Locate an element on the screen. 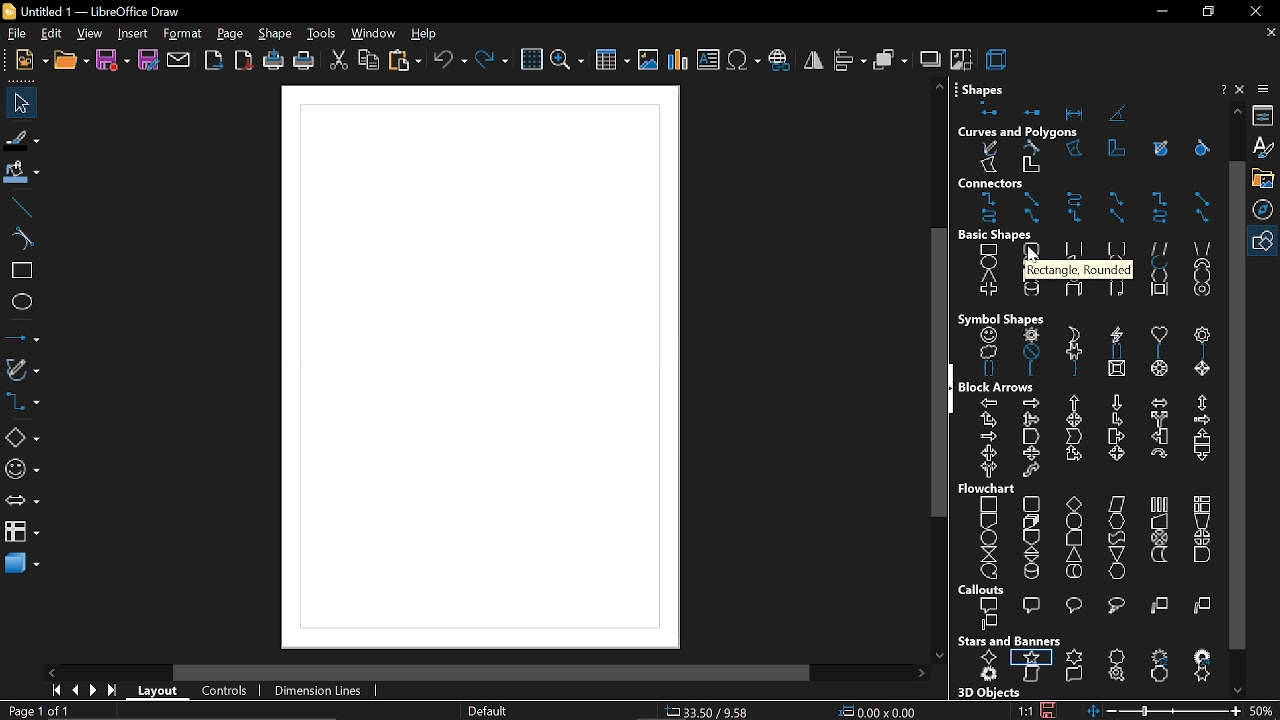 This screenshot has height=720, width=1280. zoom is located at coordinates (566, 62).